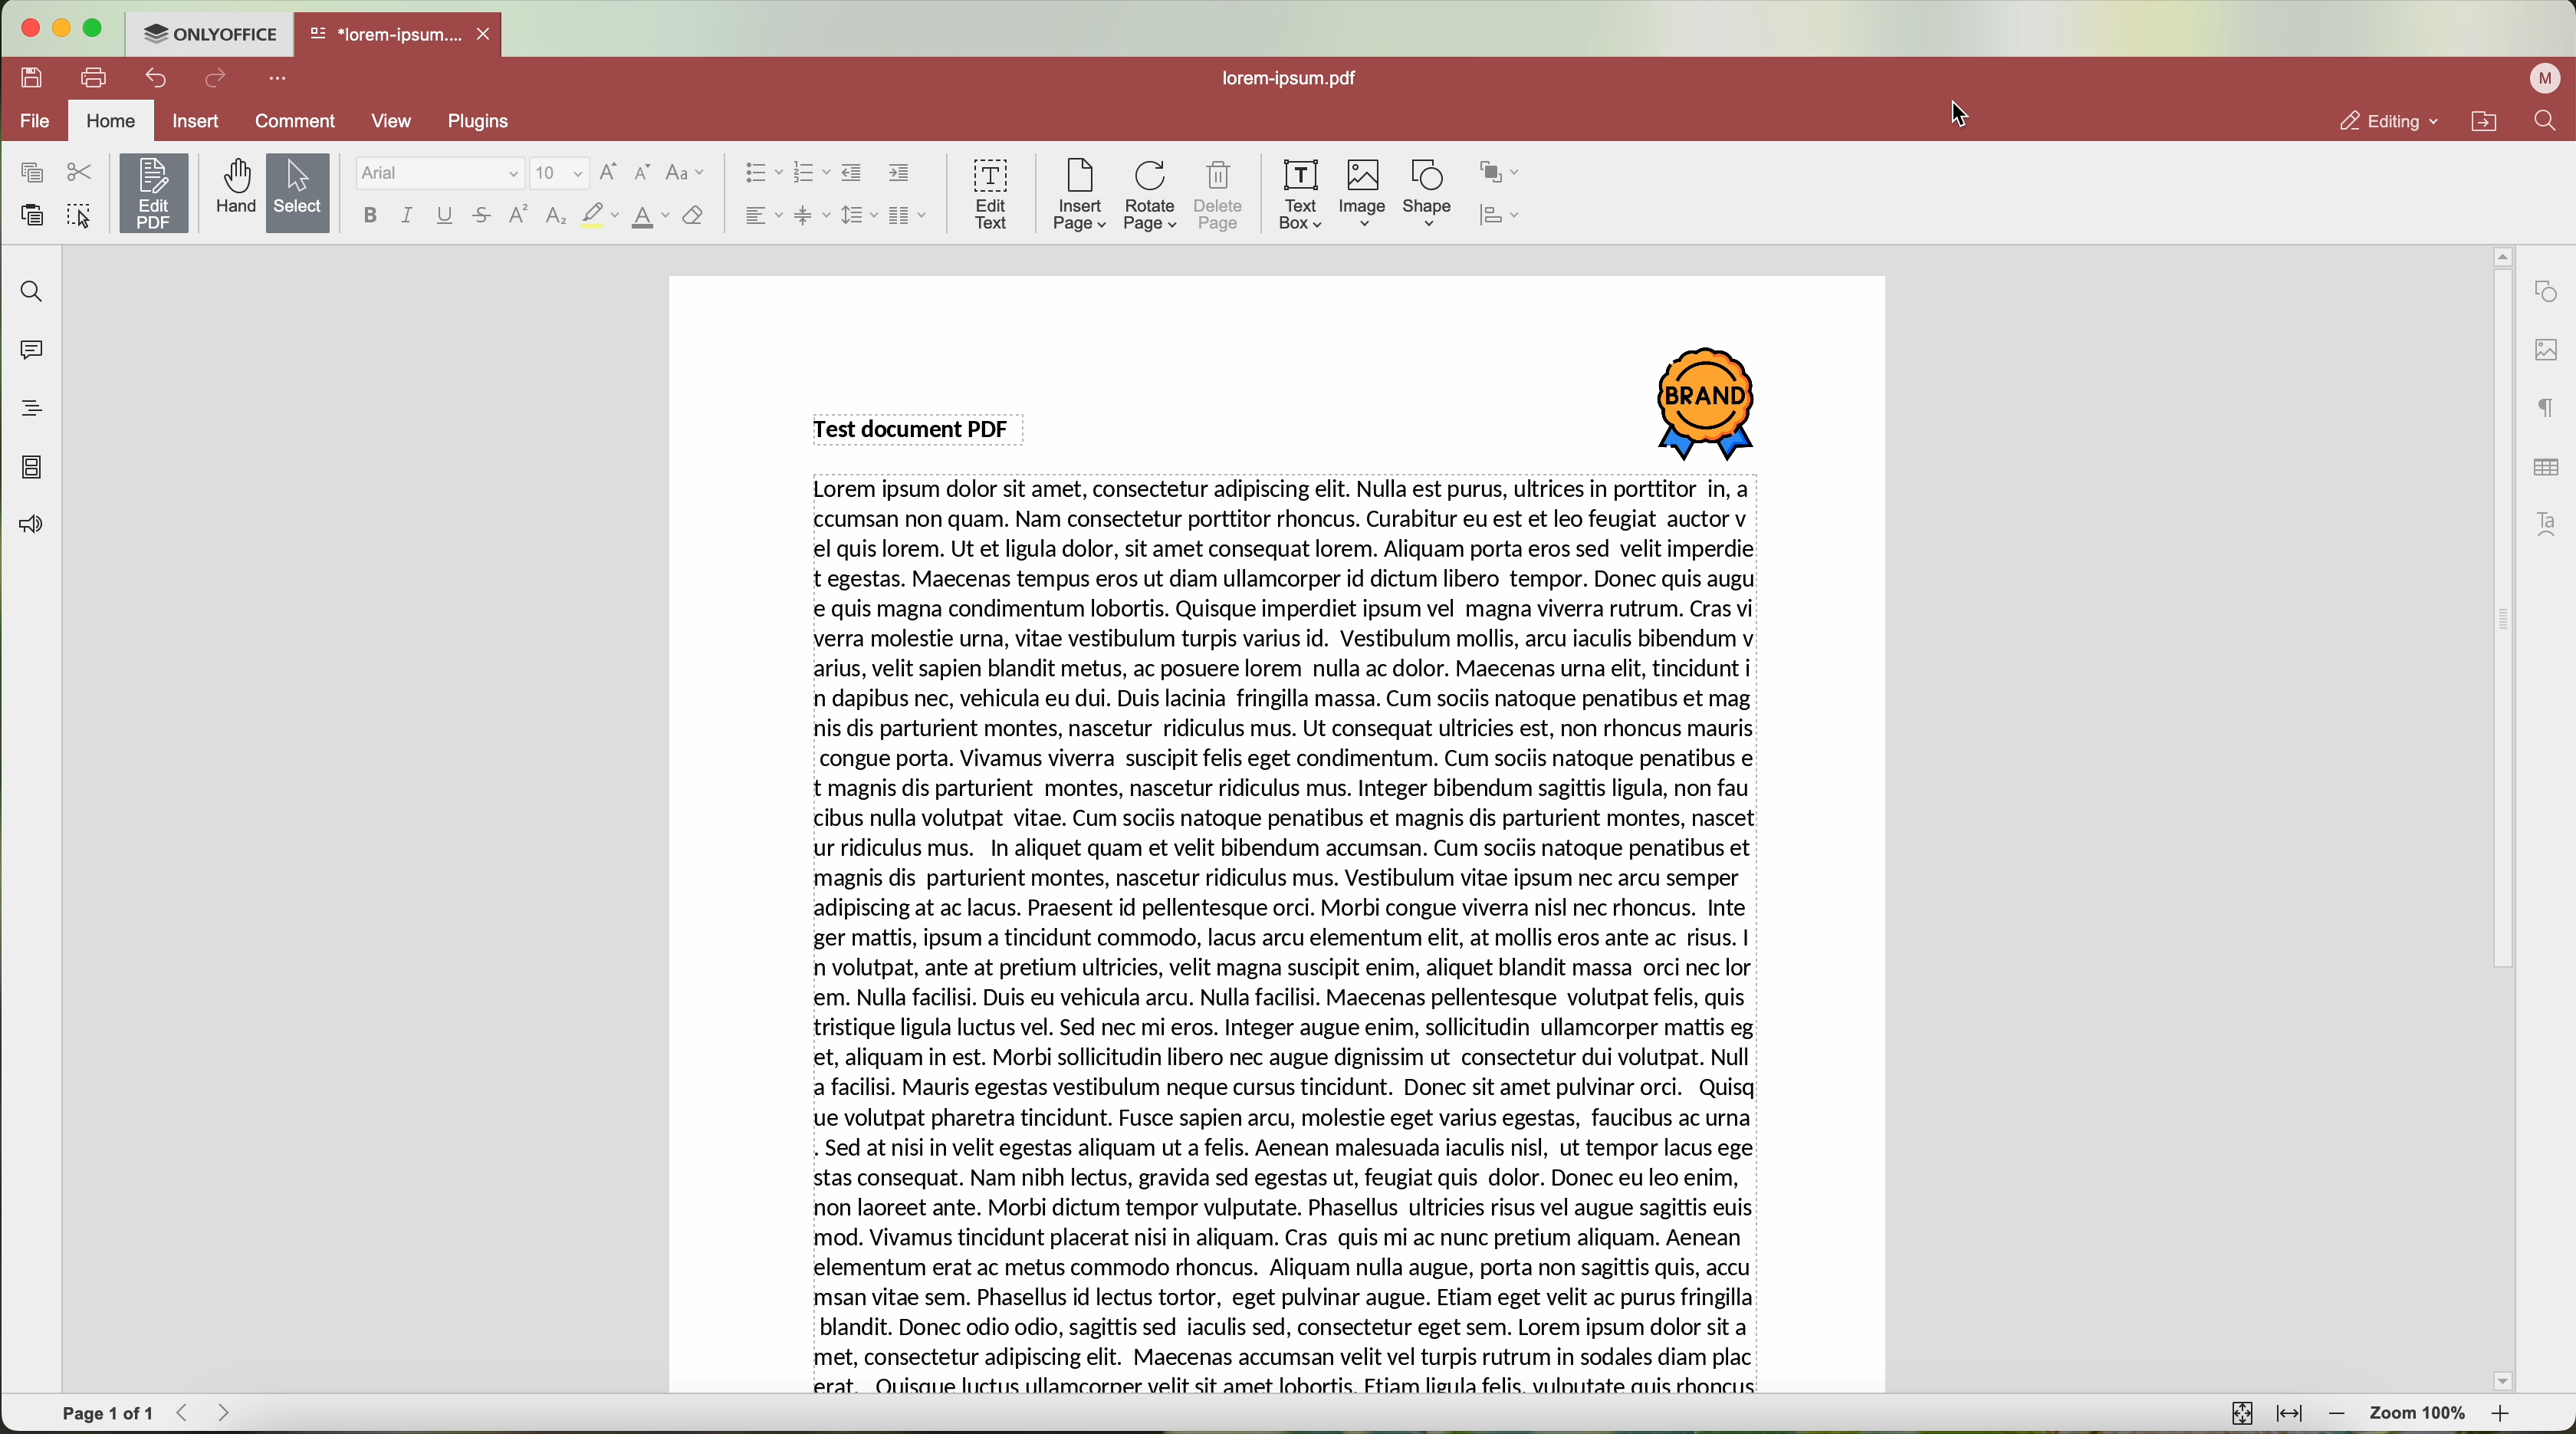 The height and width of the screenshot is (1434, 2576). I want to click on headings, so click(24, 408).